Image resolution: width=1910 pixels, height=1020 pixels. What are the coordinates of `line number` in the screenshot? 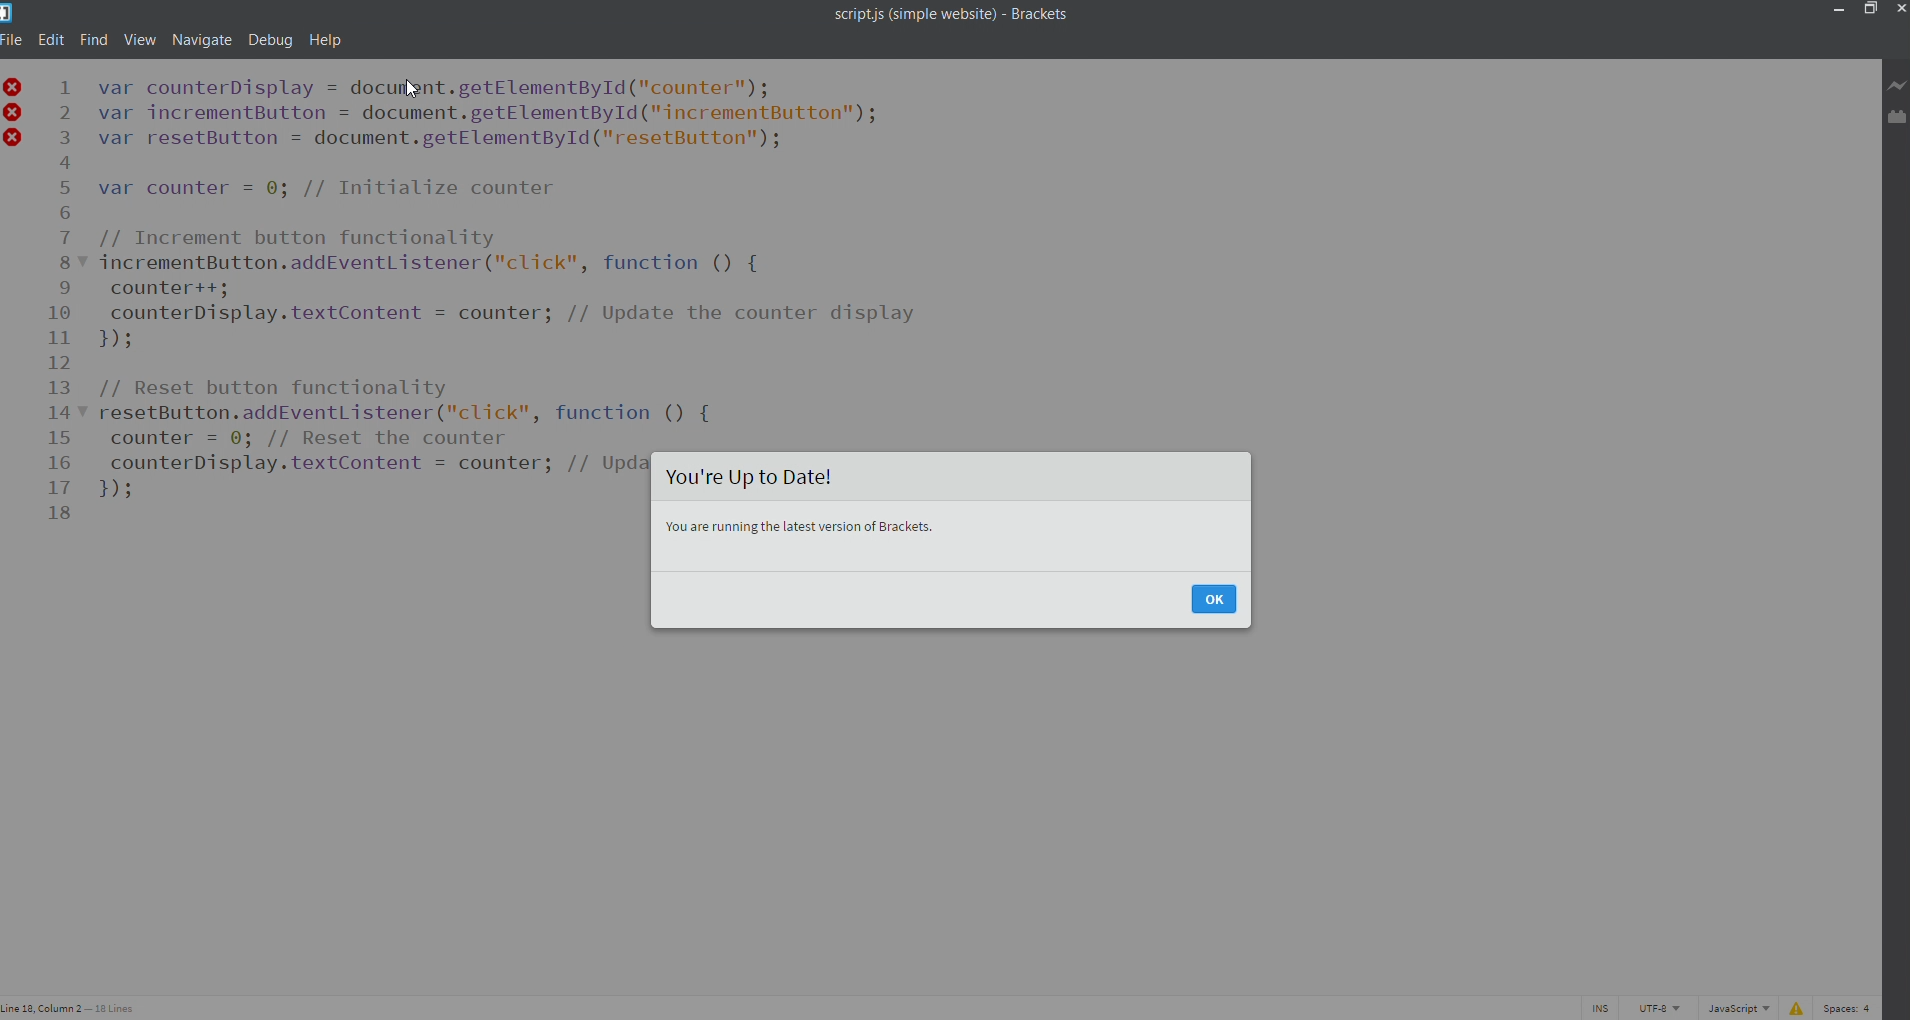 It's located at (58, 312).